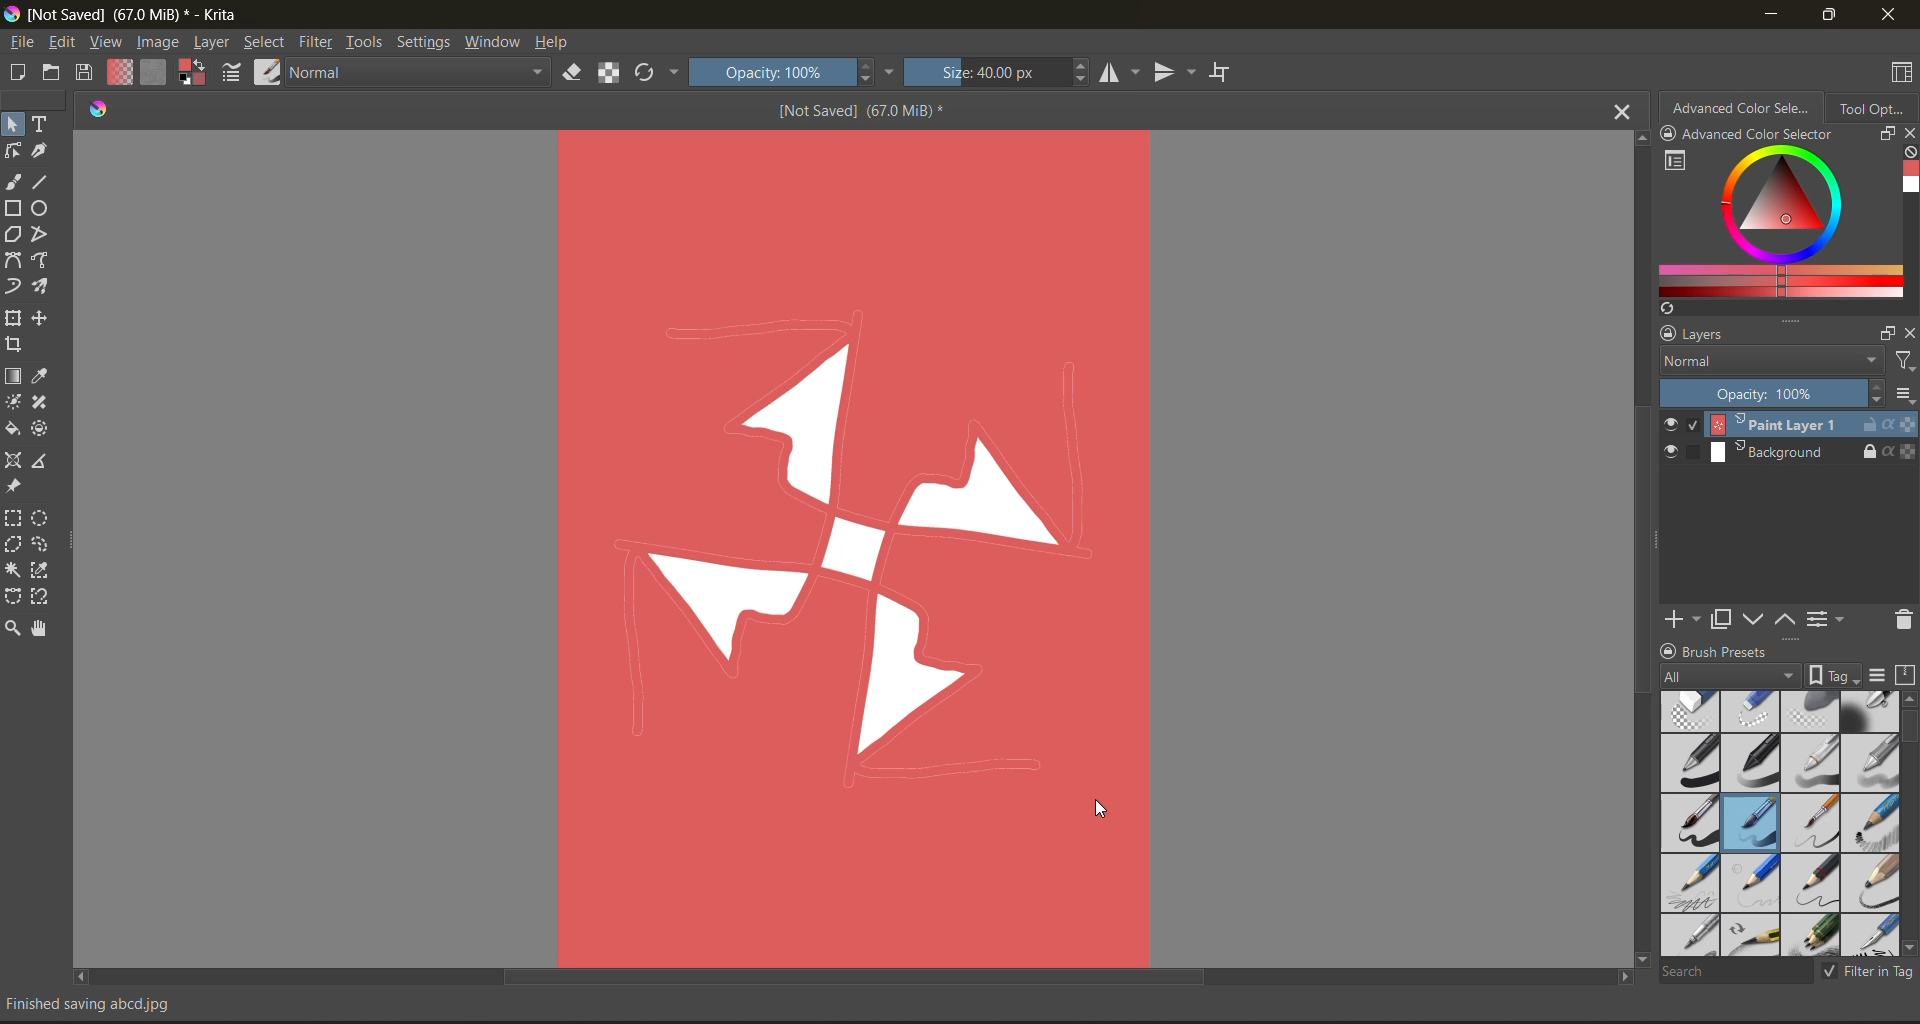 The image size is (1920, 1024). Describe the element at coordinates (1789, 425) in the screenshot. I see `layer` at that location.